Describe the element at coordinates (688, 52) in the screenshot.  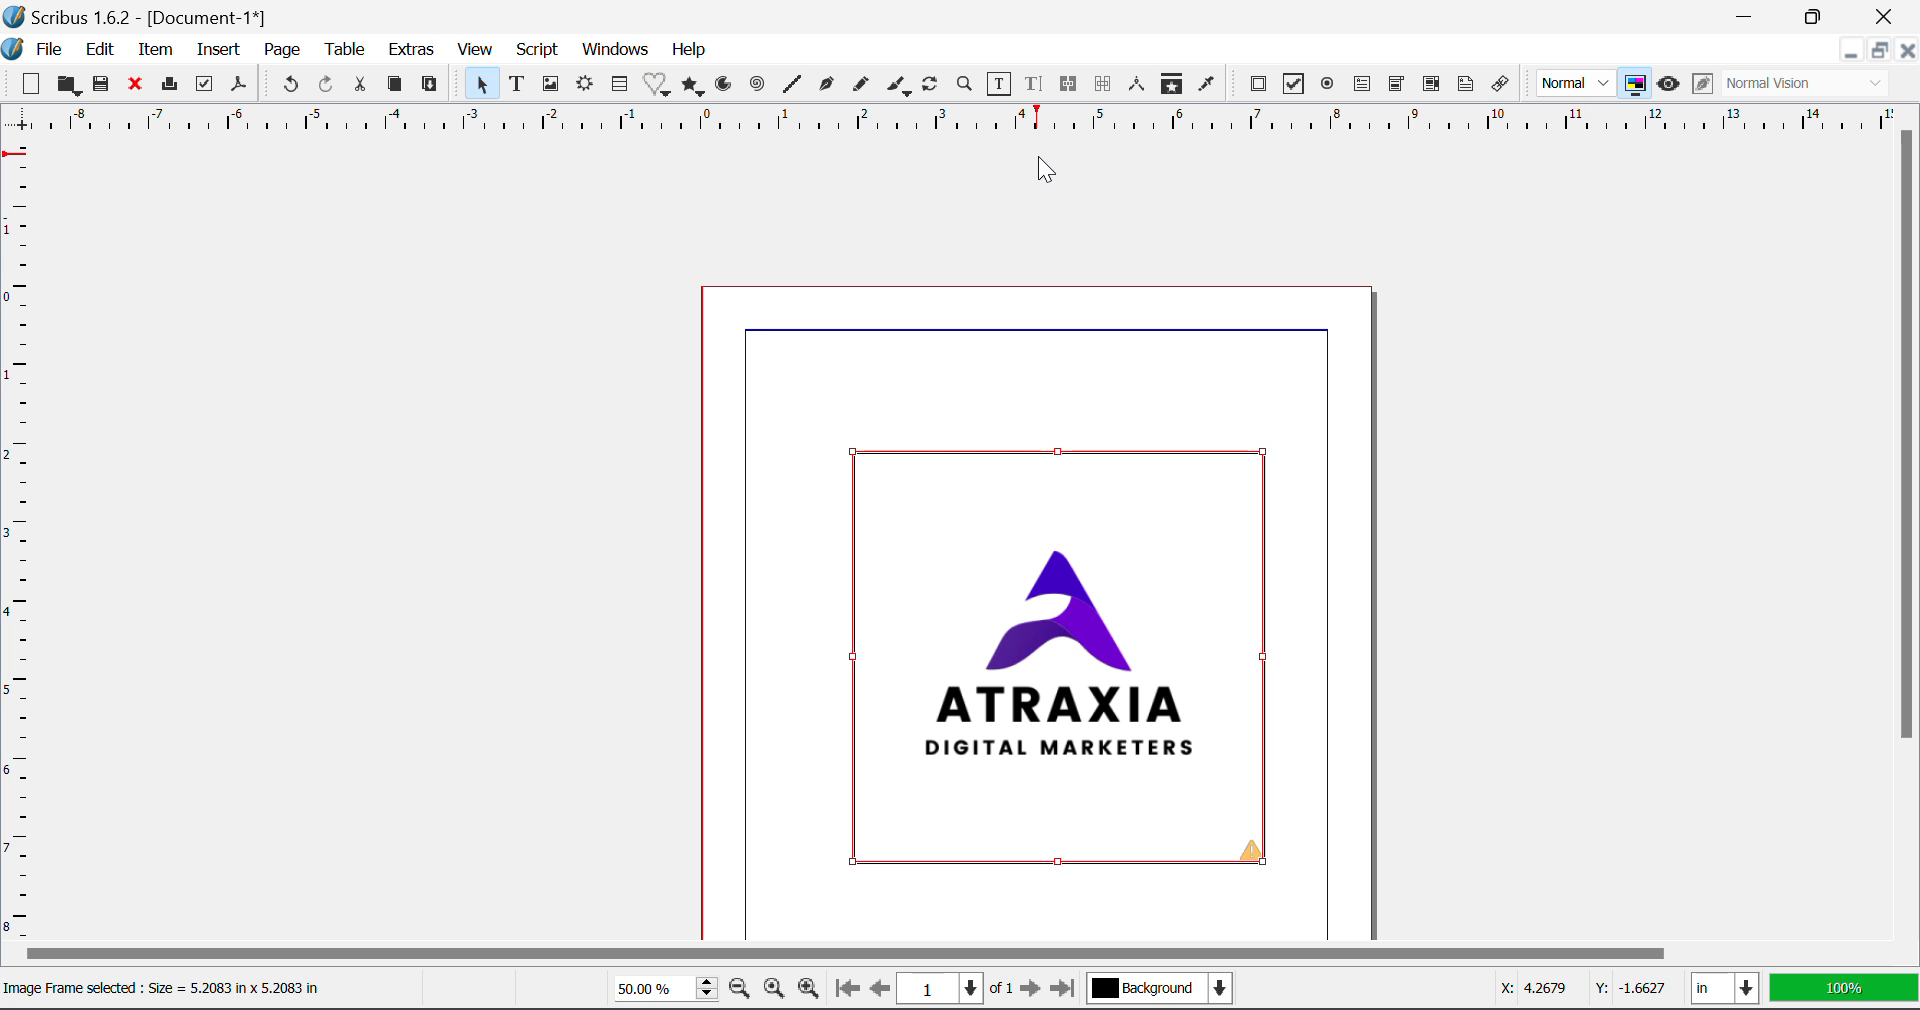
I see `Help` at that location.